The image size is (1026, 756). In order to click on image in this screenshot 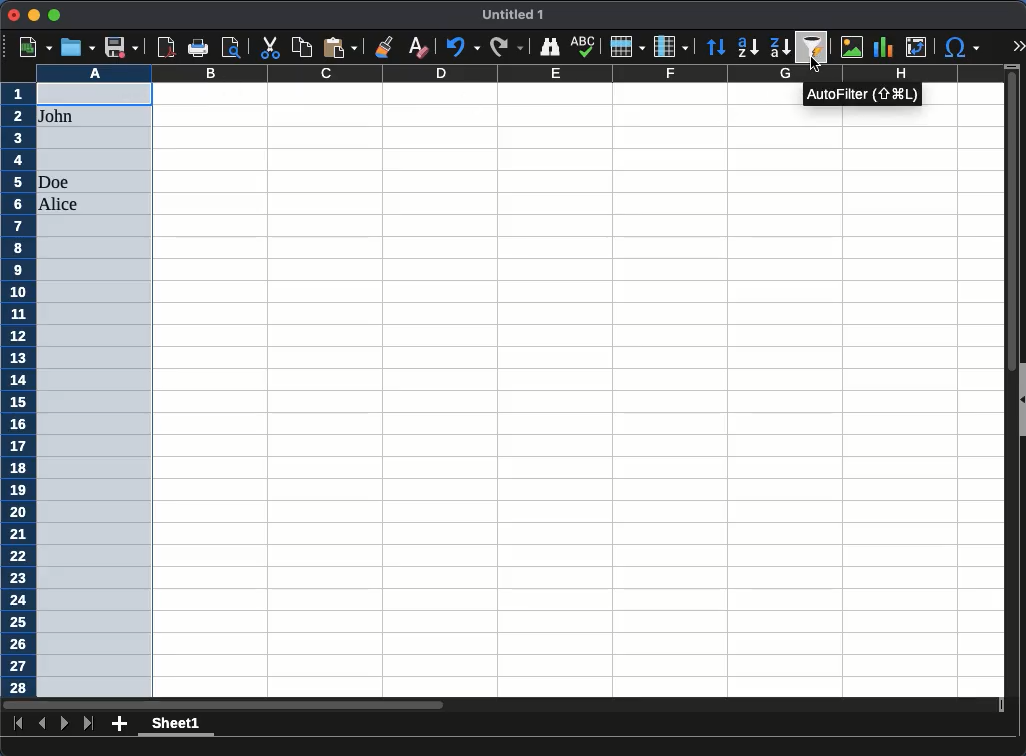, I will do `click(852, 46)`.